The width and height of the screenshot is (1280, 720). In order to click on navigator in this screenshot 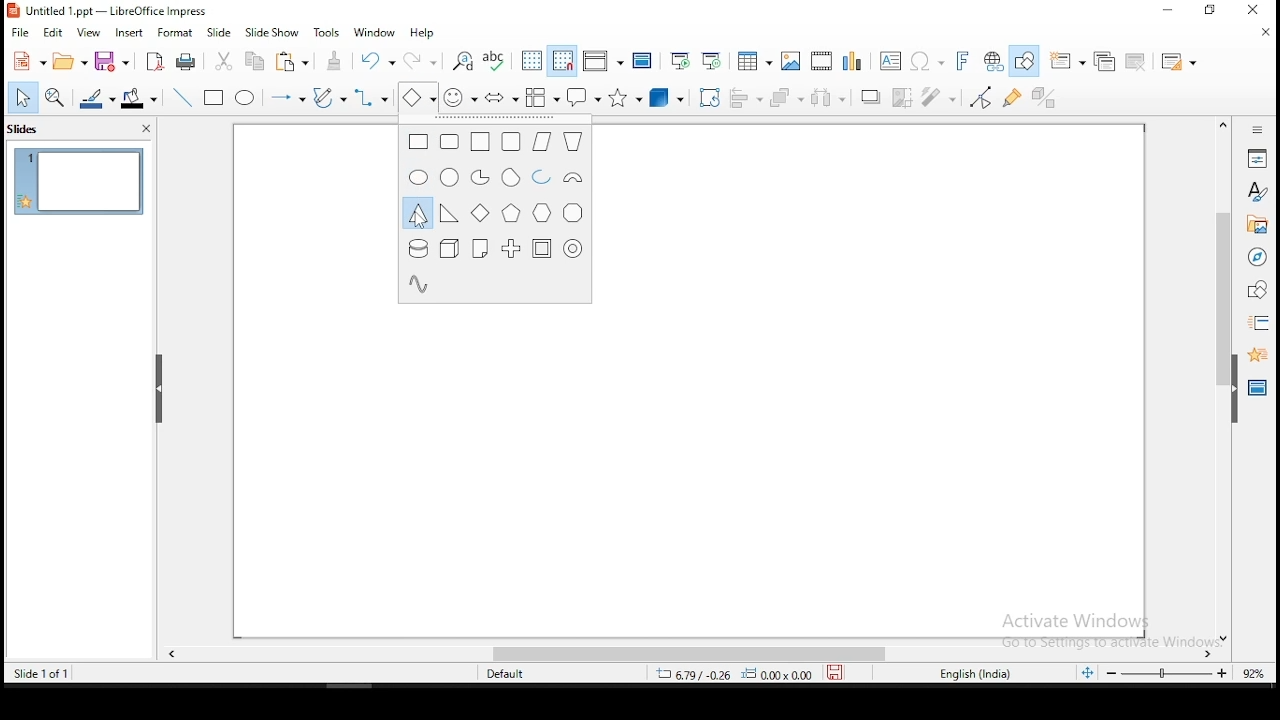, I will do `click(1259, 260)`.